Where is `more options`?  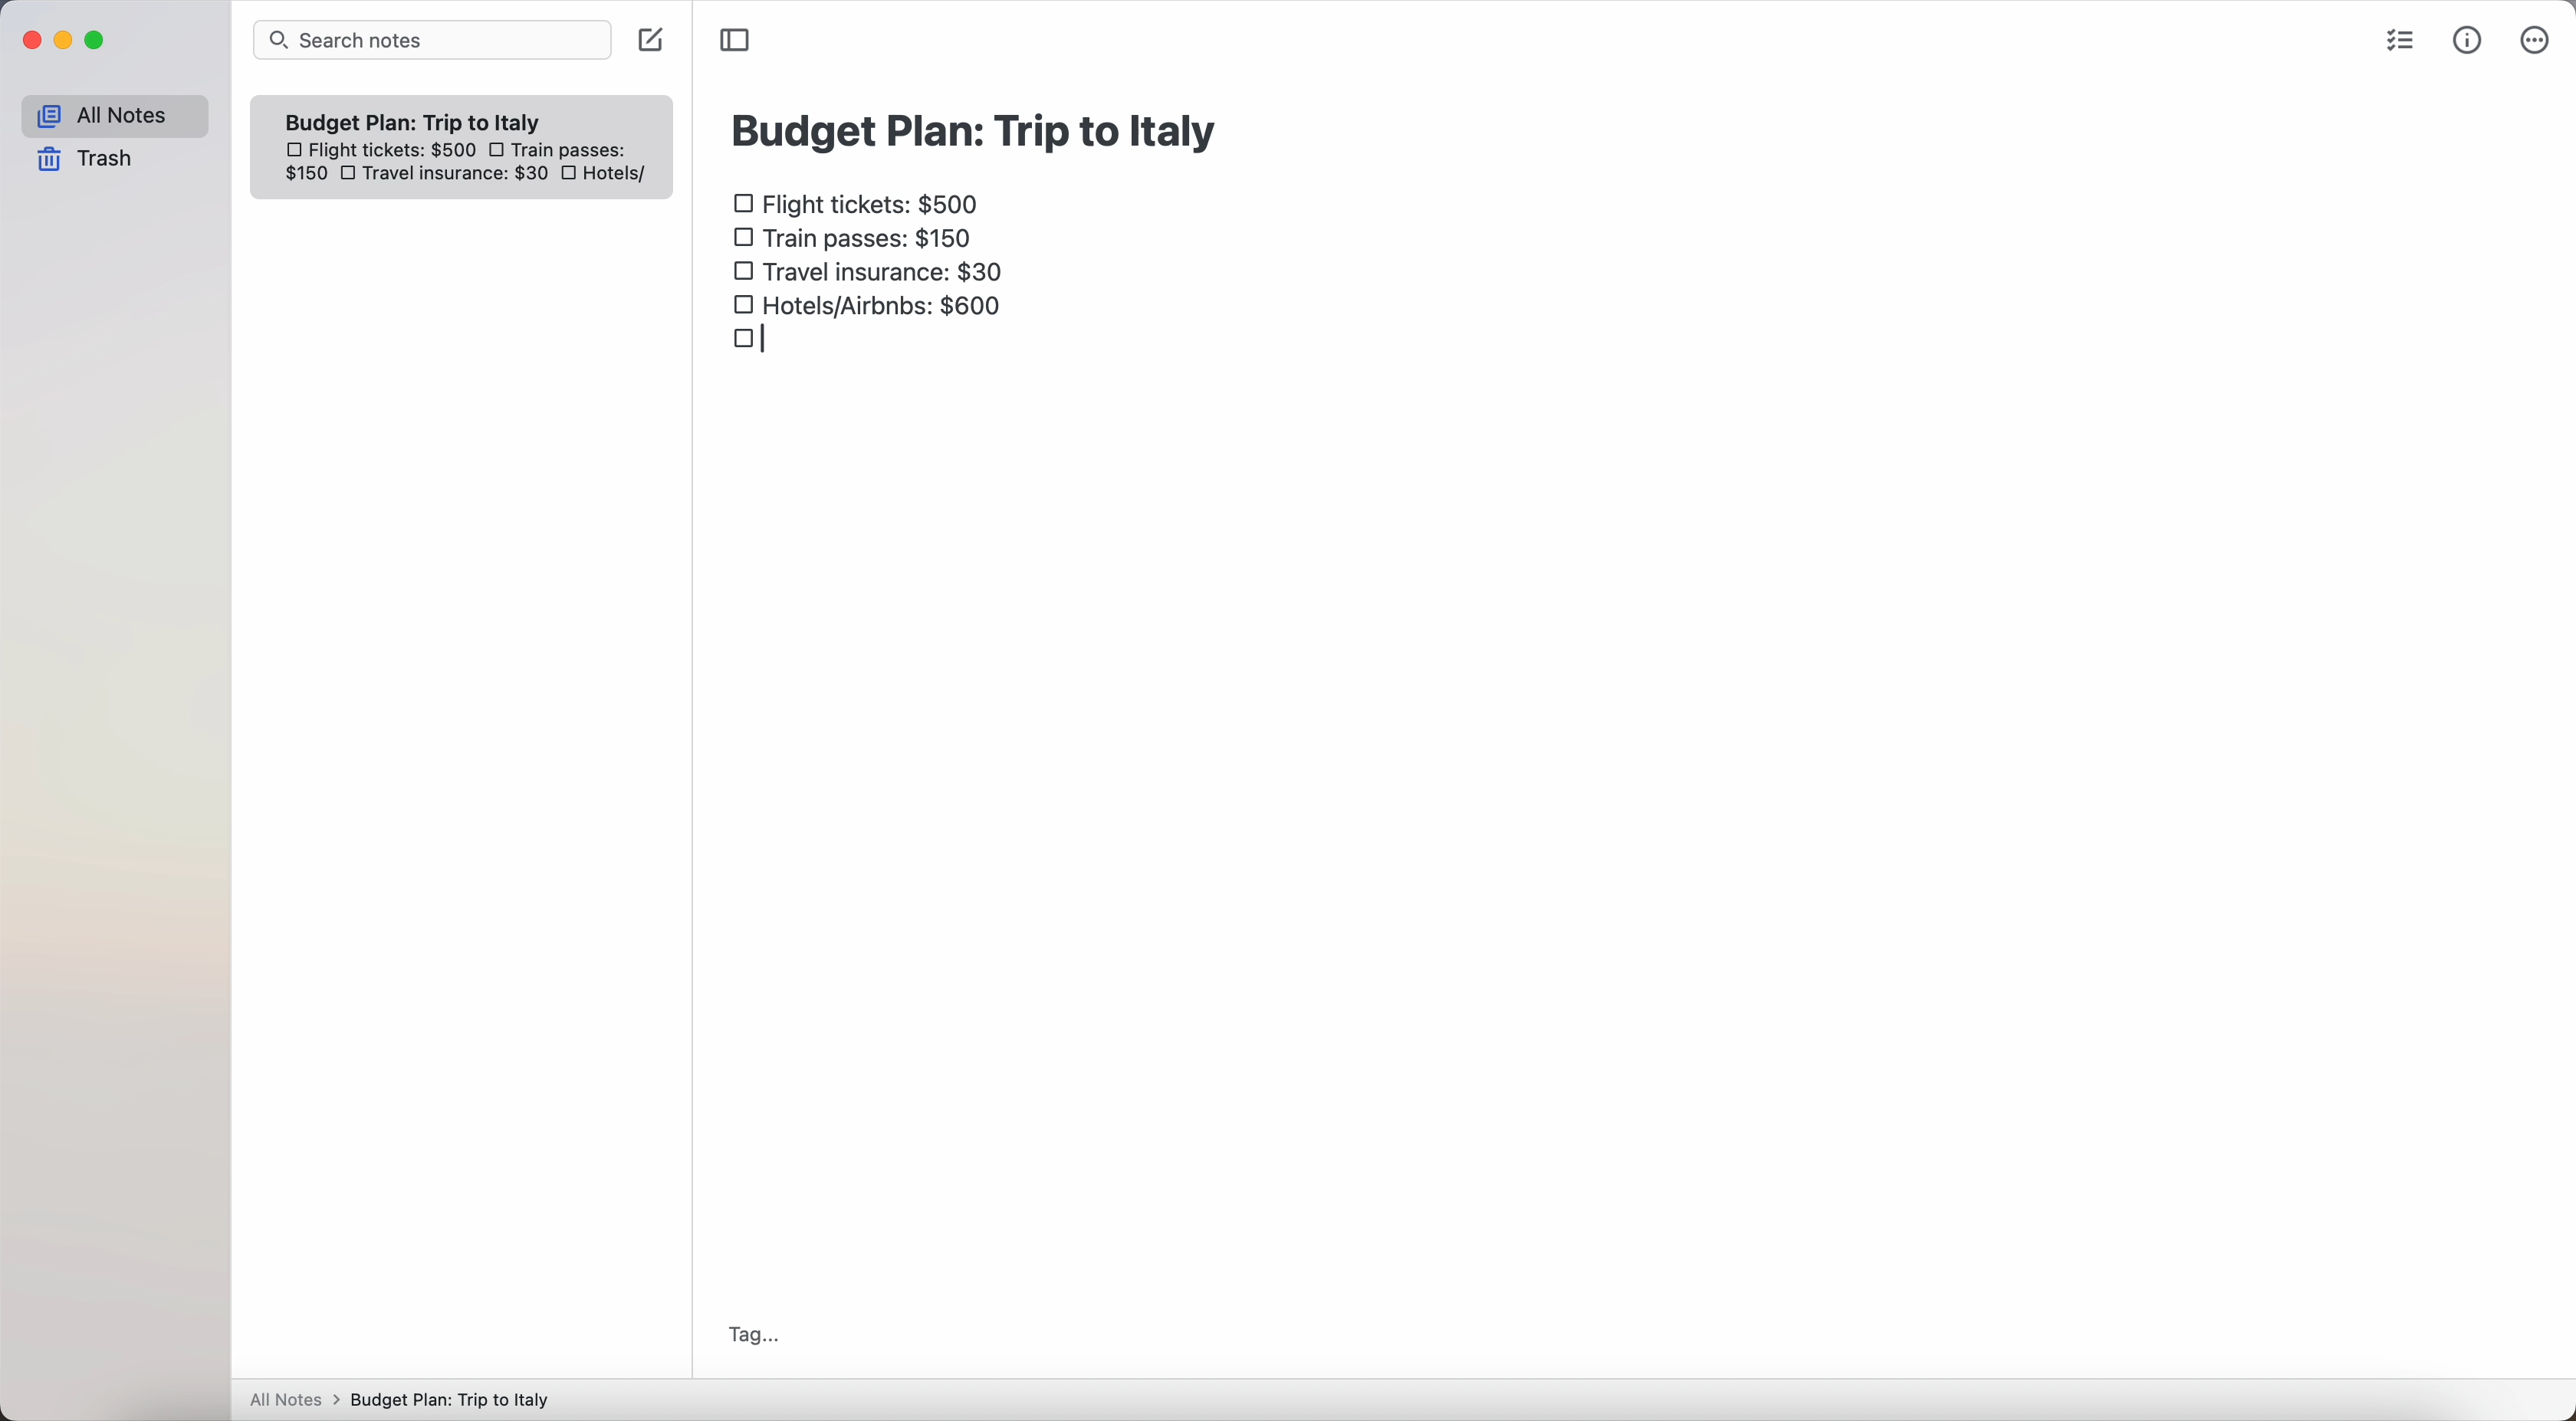 more options is located at coordinates (2536, 40).